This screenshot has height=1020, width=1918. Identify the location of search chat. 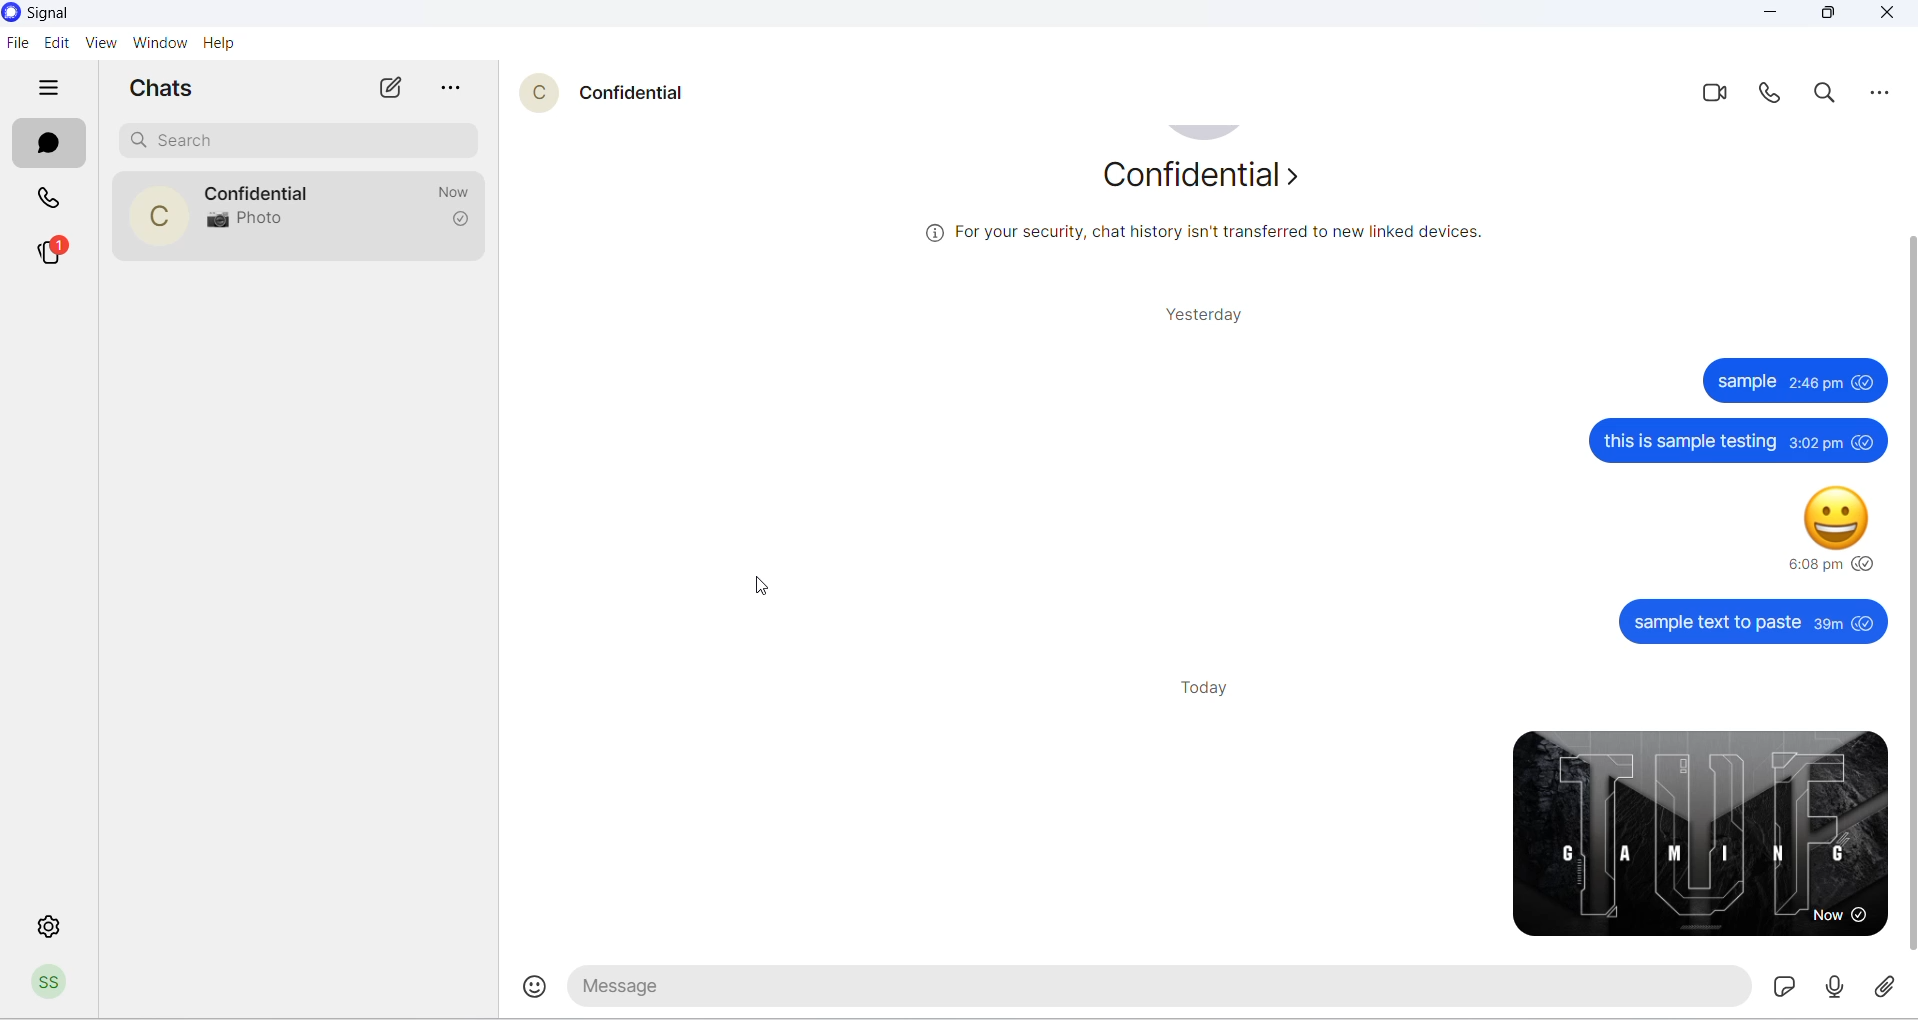
(303, 138).